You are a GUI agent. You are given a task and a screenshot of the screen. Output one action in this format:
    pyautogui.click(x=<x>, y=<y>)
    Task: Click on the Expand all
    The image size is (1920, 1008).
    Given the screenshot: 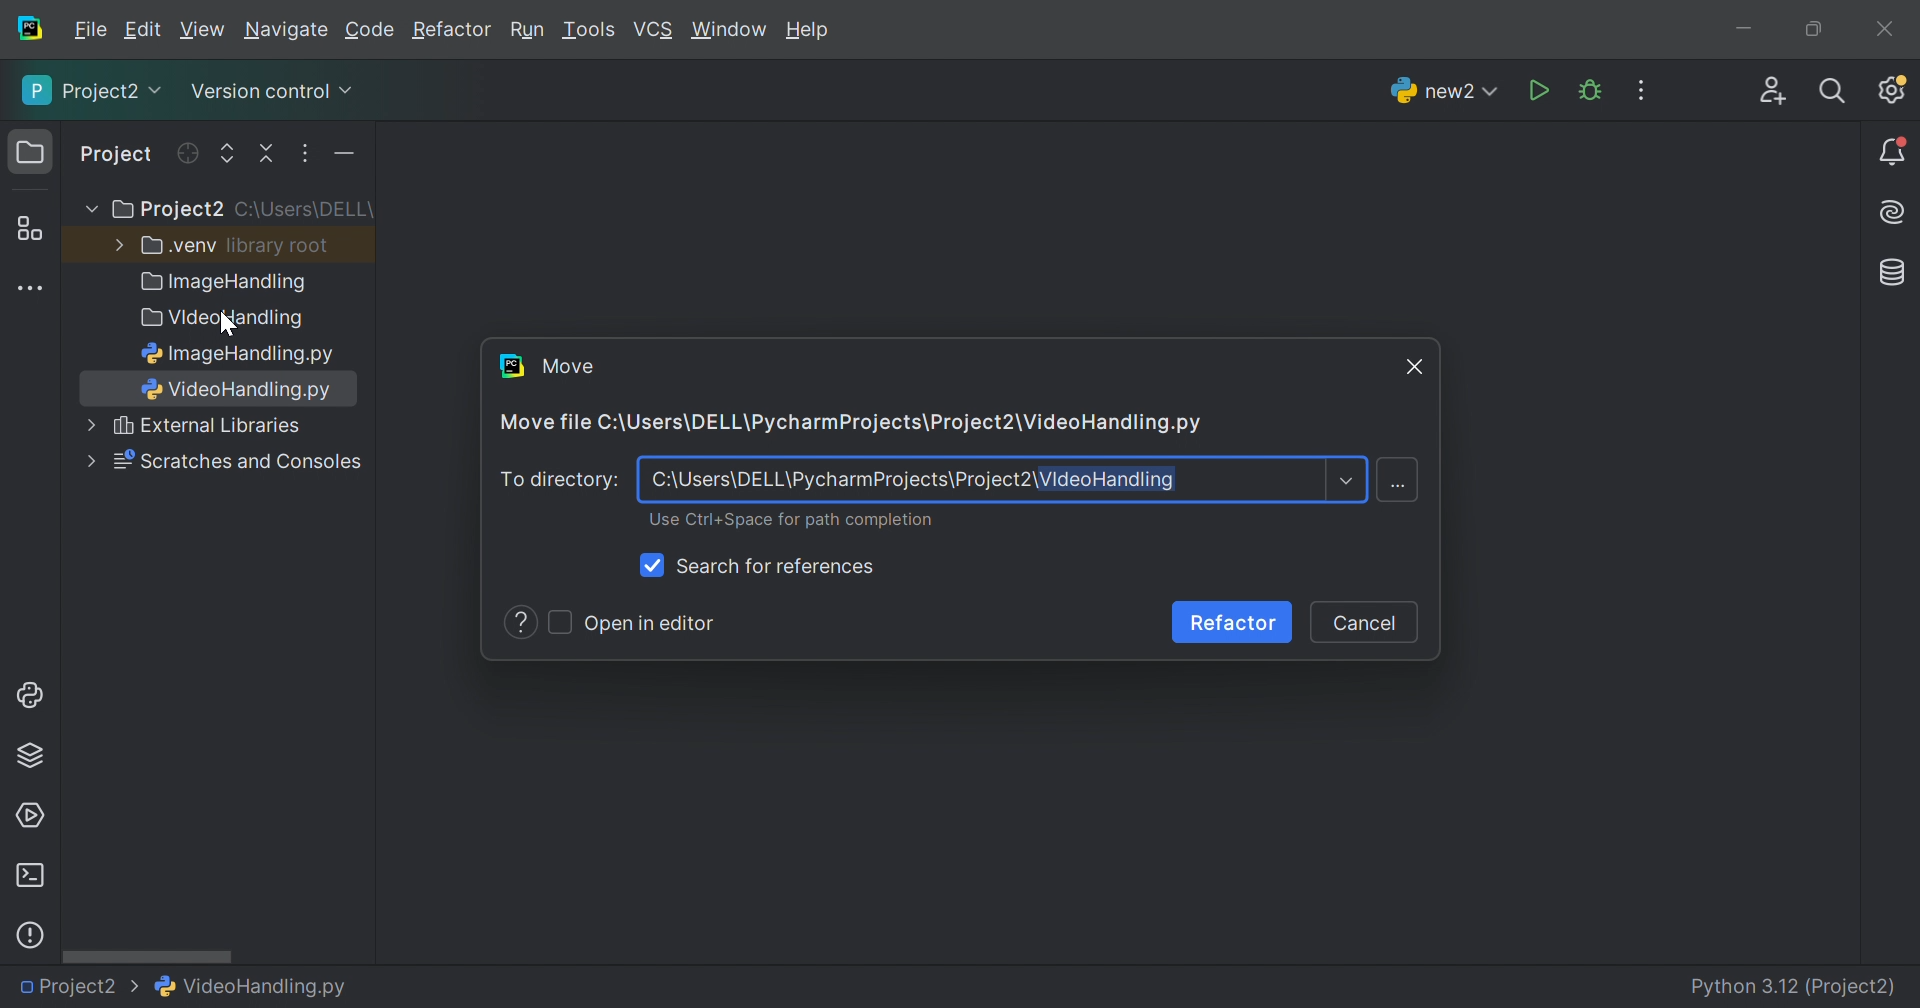 What is the action you would take?
    pyautogui.click(x=228, y=155)
    